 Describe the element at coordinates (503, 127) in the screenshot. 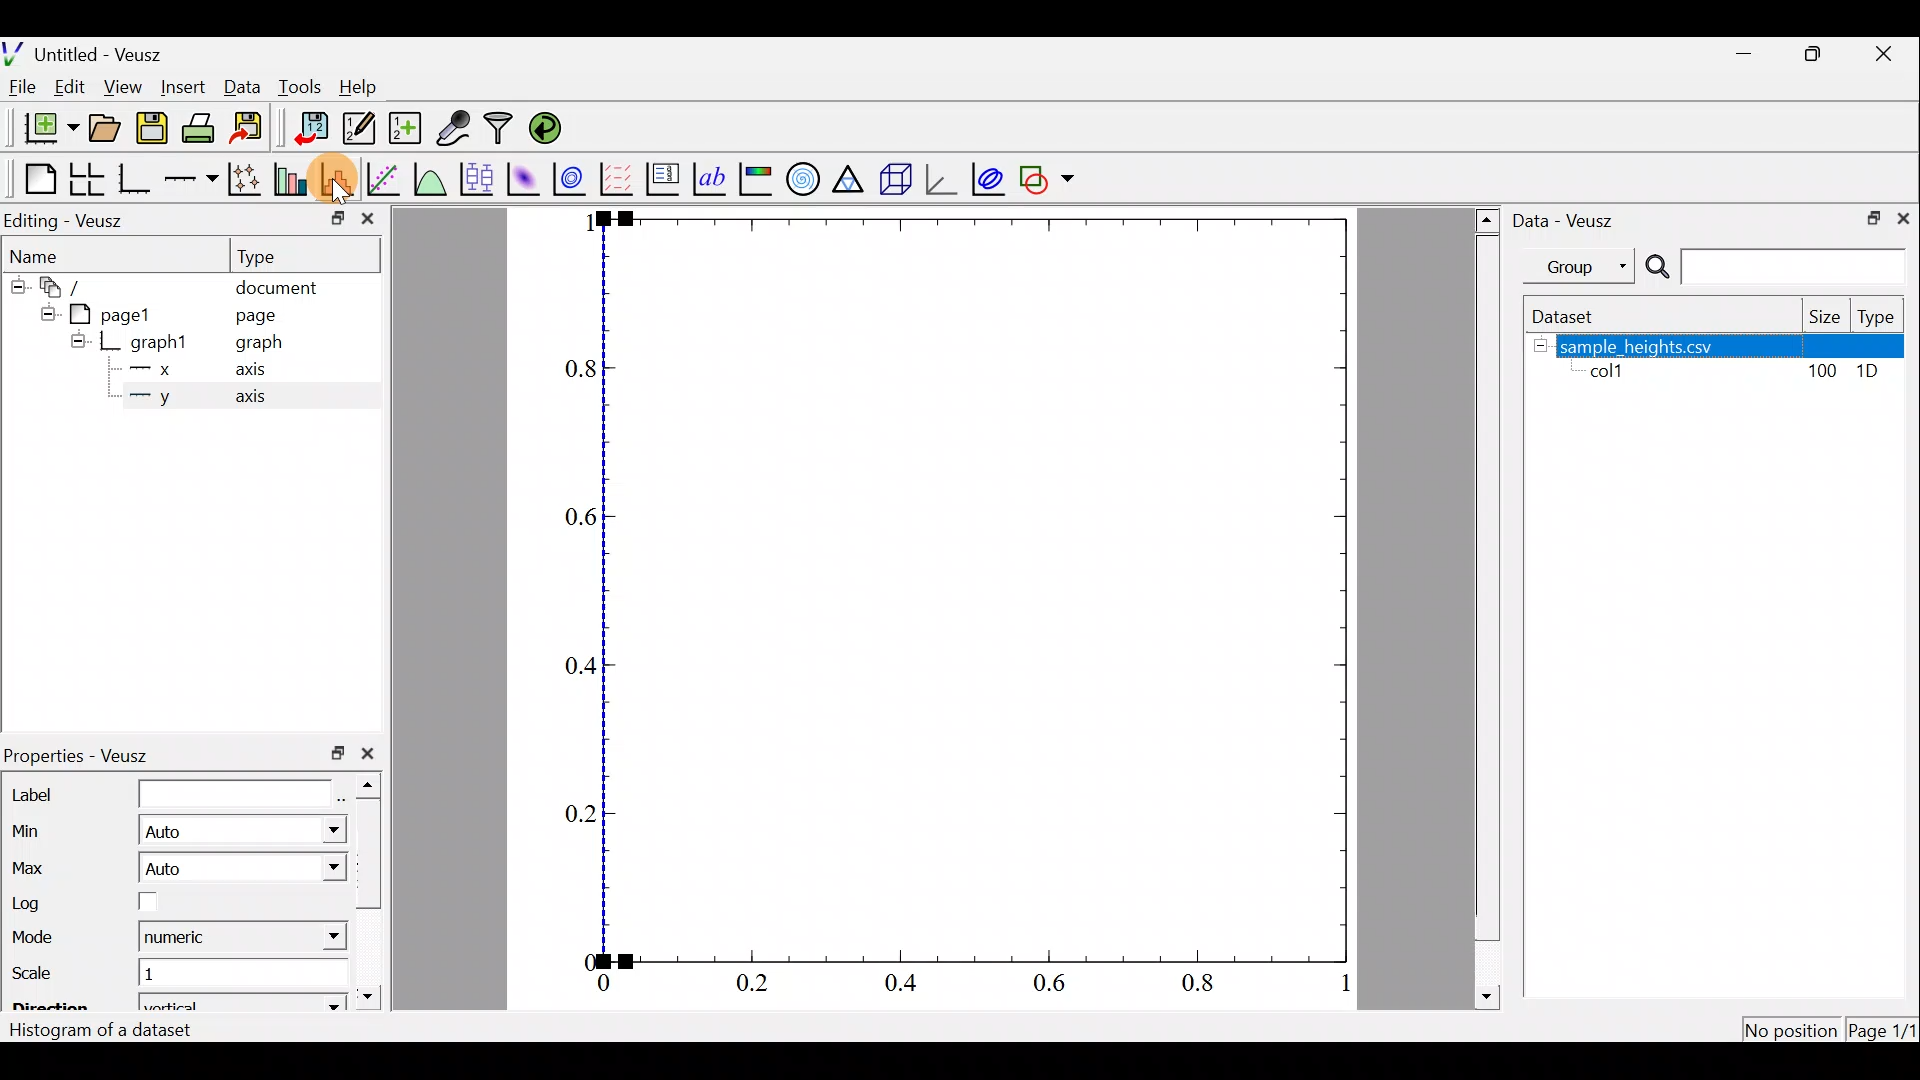

I see `Filter data` at that location.